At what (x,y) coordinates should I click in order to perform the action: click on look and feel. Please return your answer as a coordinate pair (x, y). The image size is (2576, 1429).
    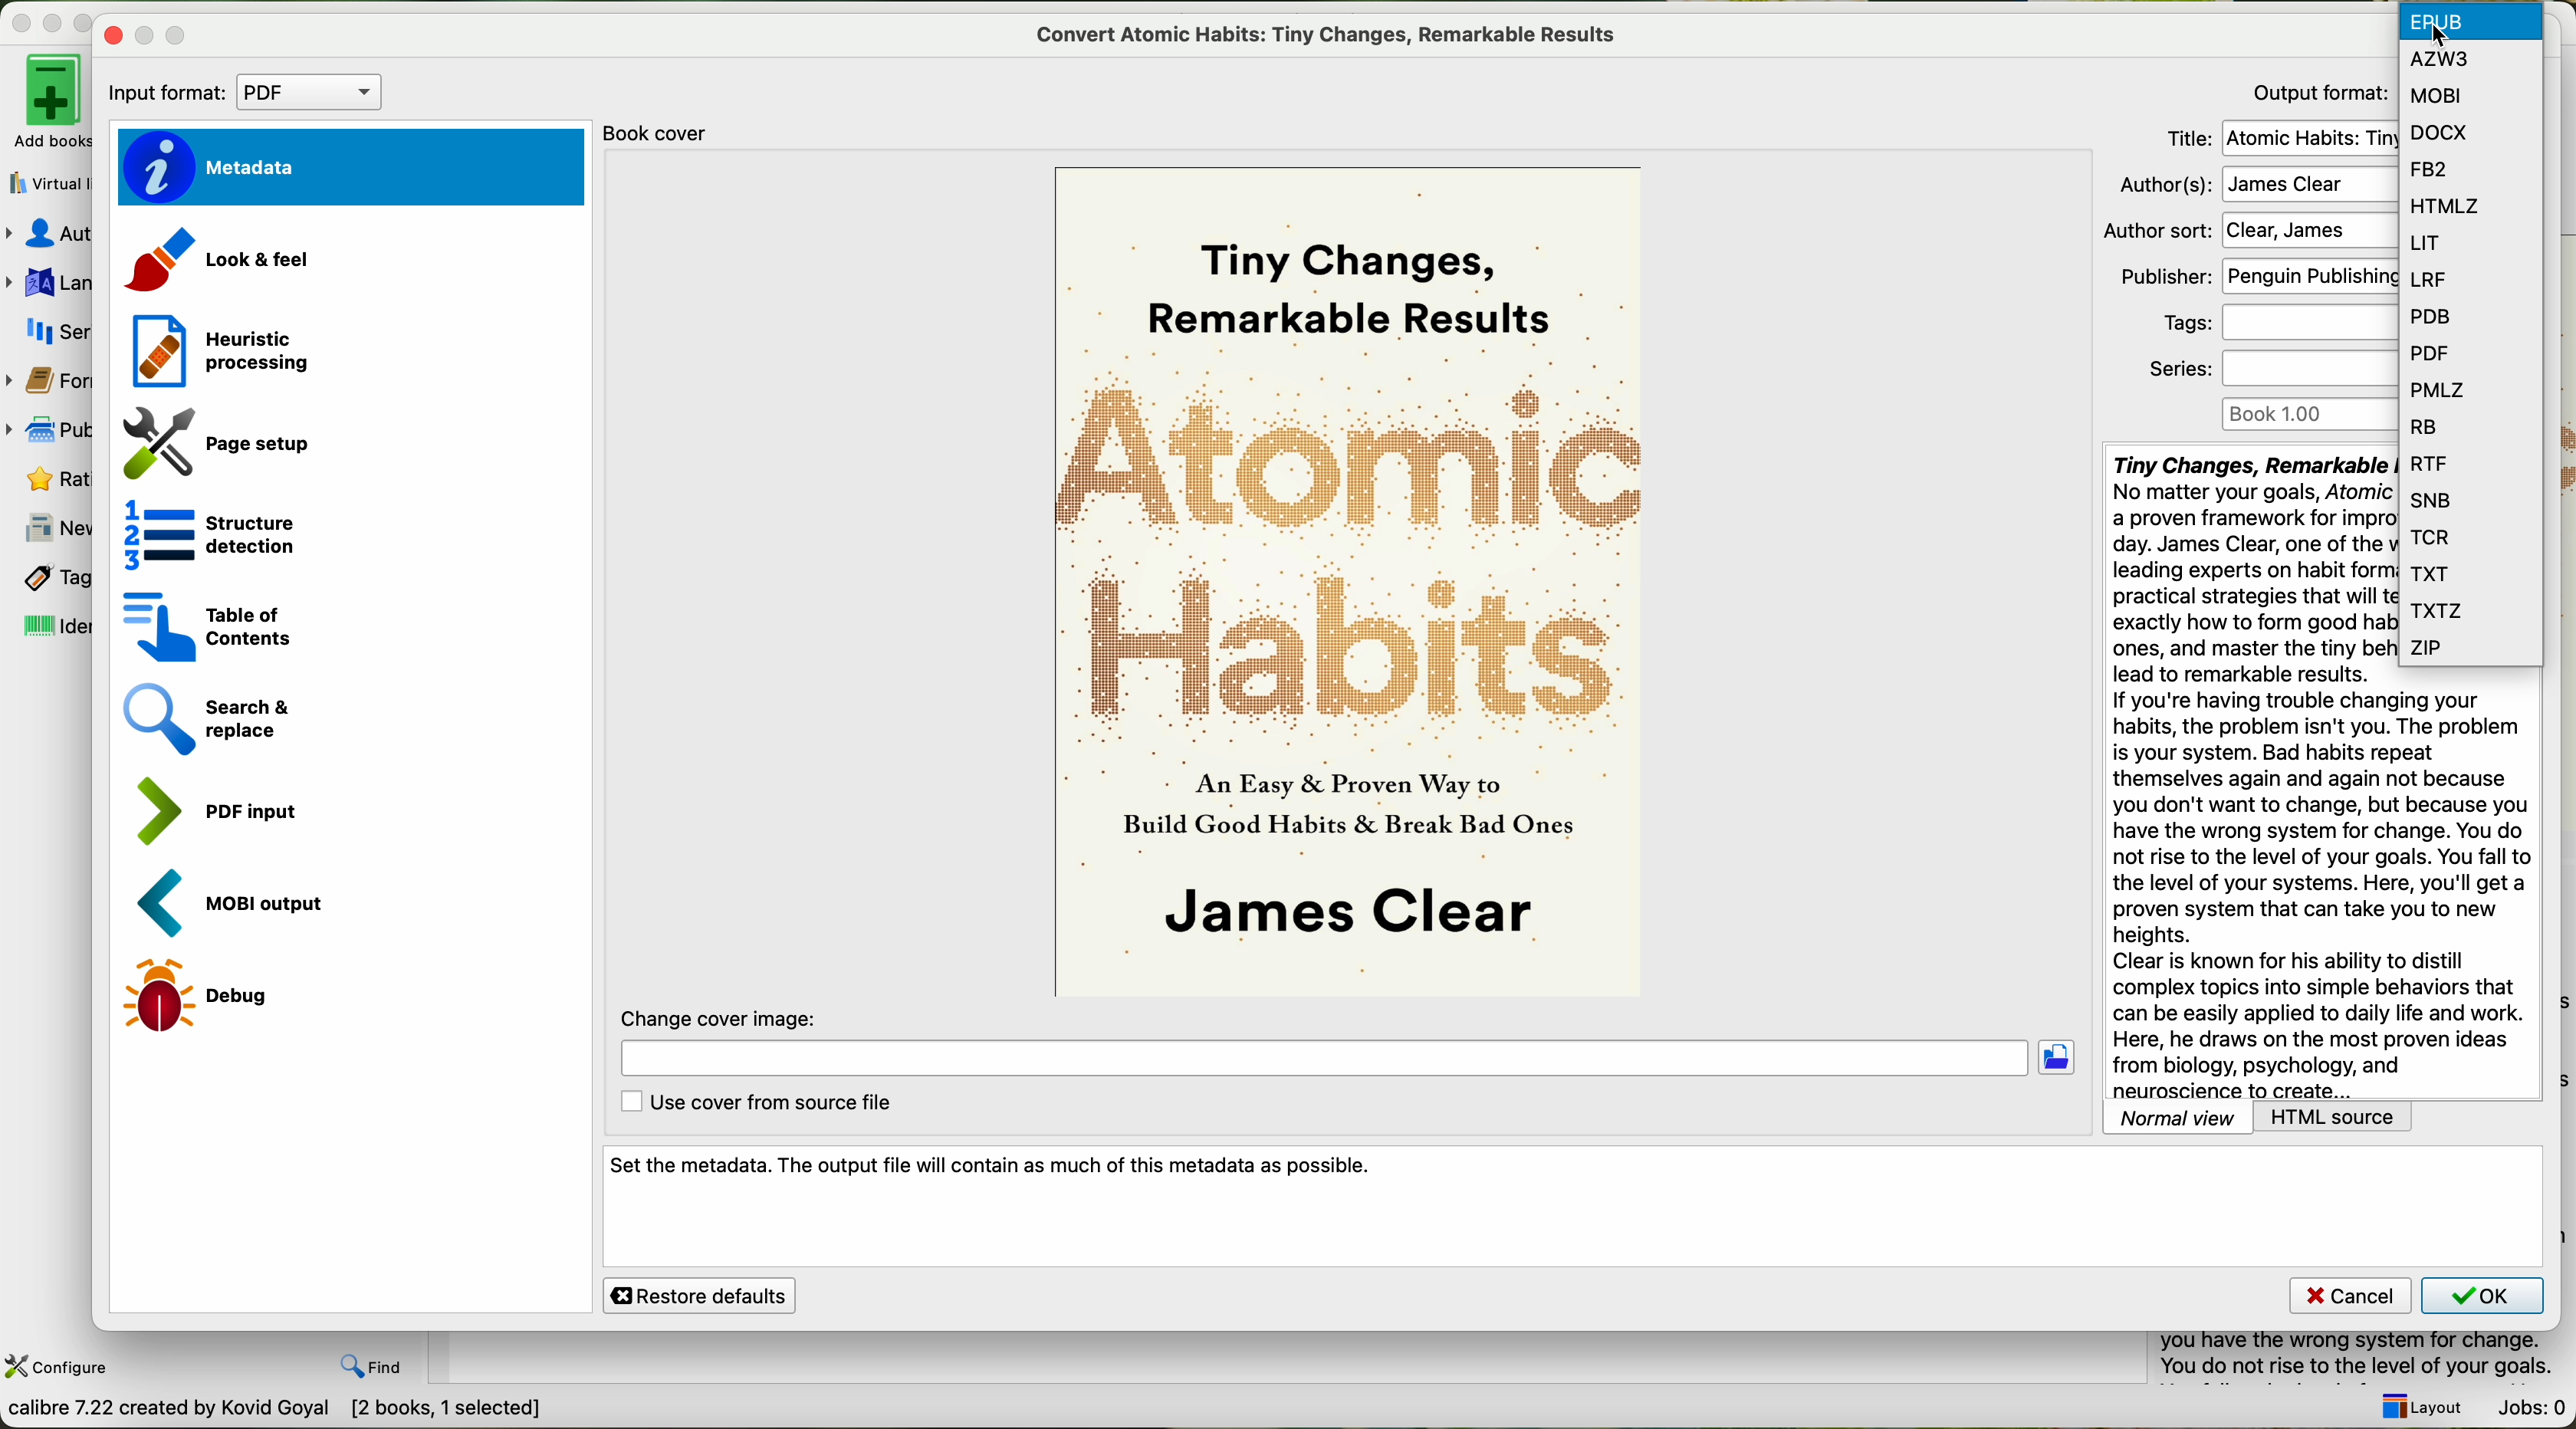
    Looking at the image, I should click on (217, 263).